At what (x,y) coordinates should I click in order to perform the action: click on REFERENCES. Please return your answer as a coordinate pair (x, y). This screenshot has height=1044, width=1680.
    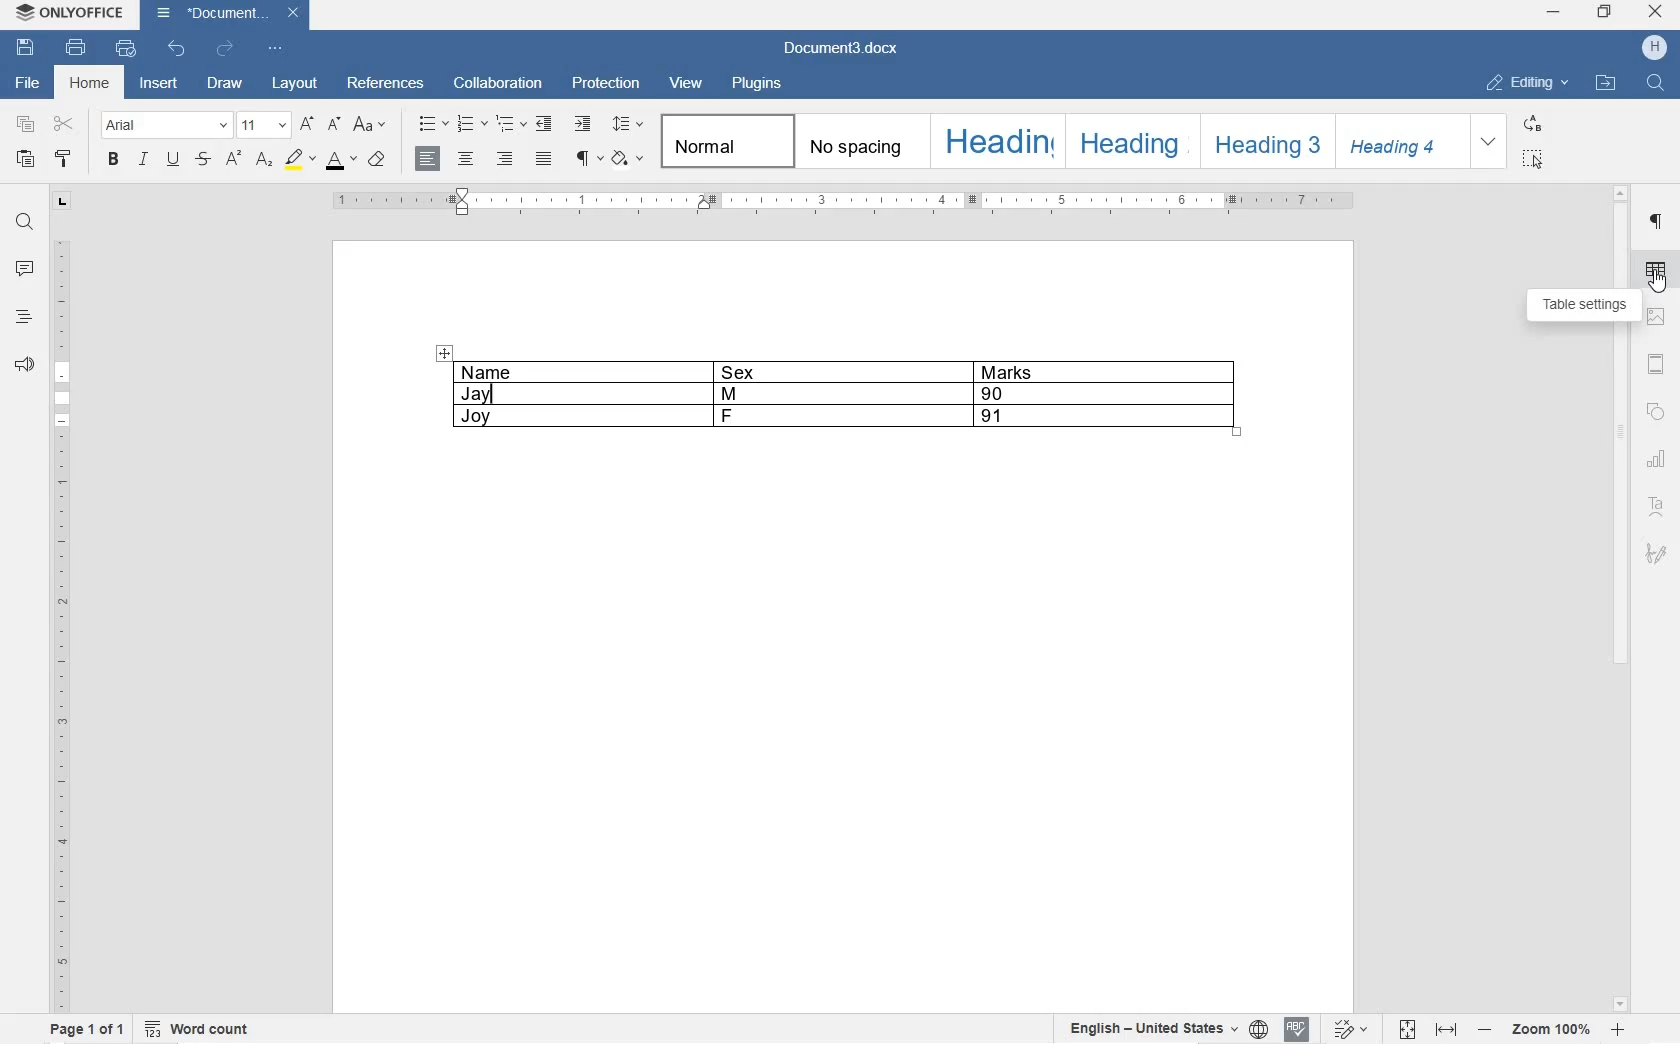
    Looking at the image, I should click on (387, 83).